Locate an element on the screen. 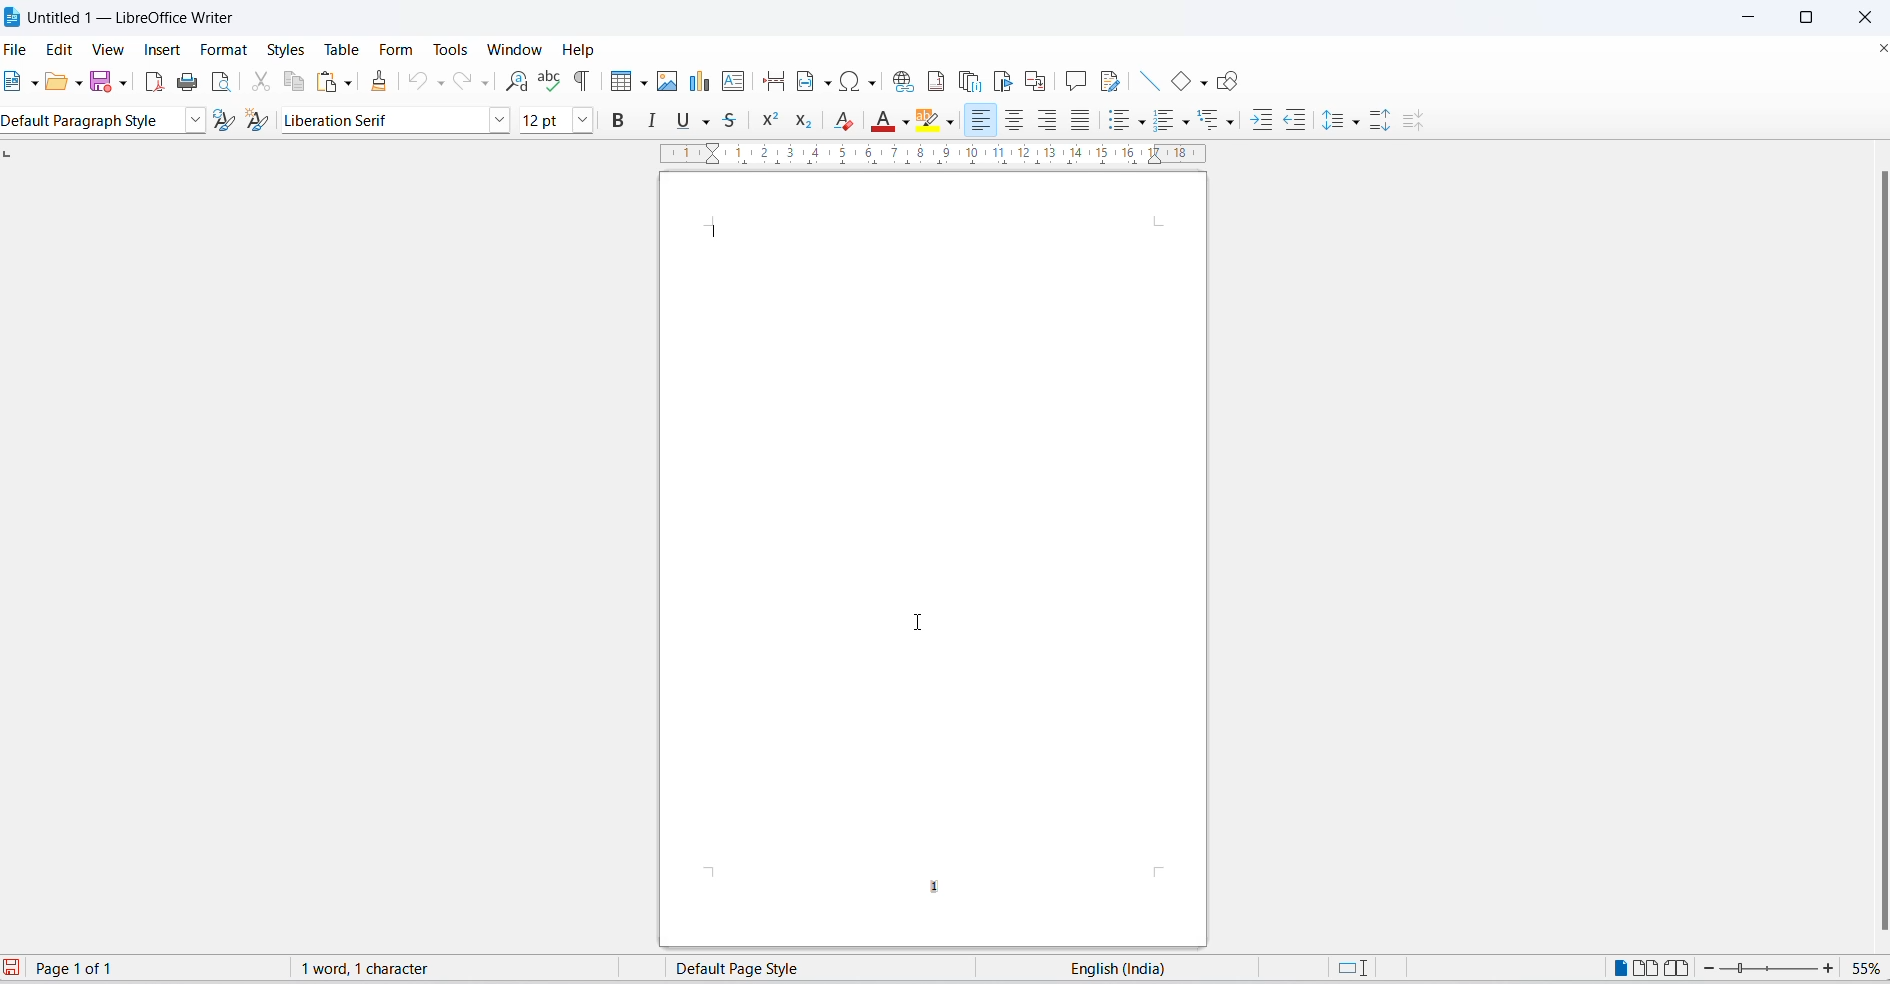 The width and height of the screenshot is (1890, 984). new file is located at coordinates (12, 81).